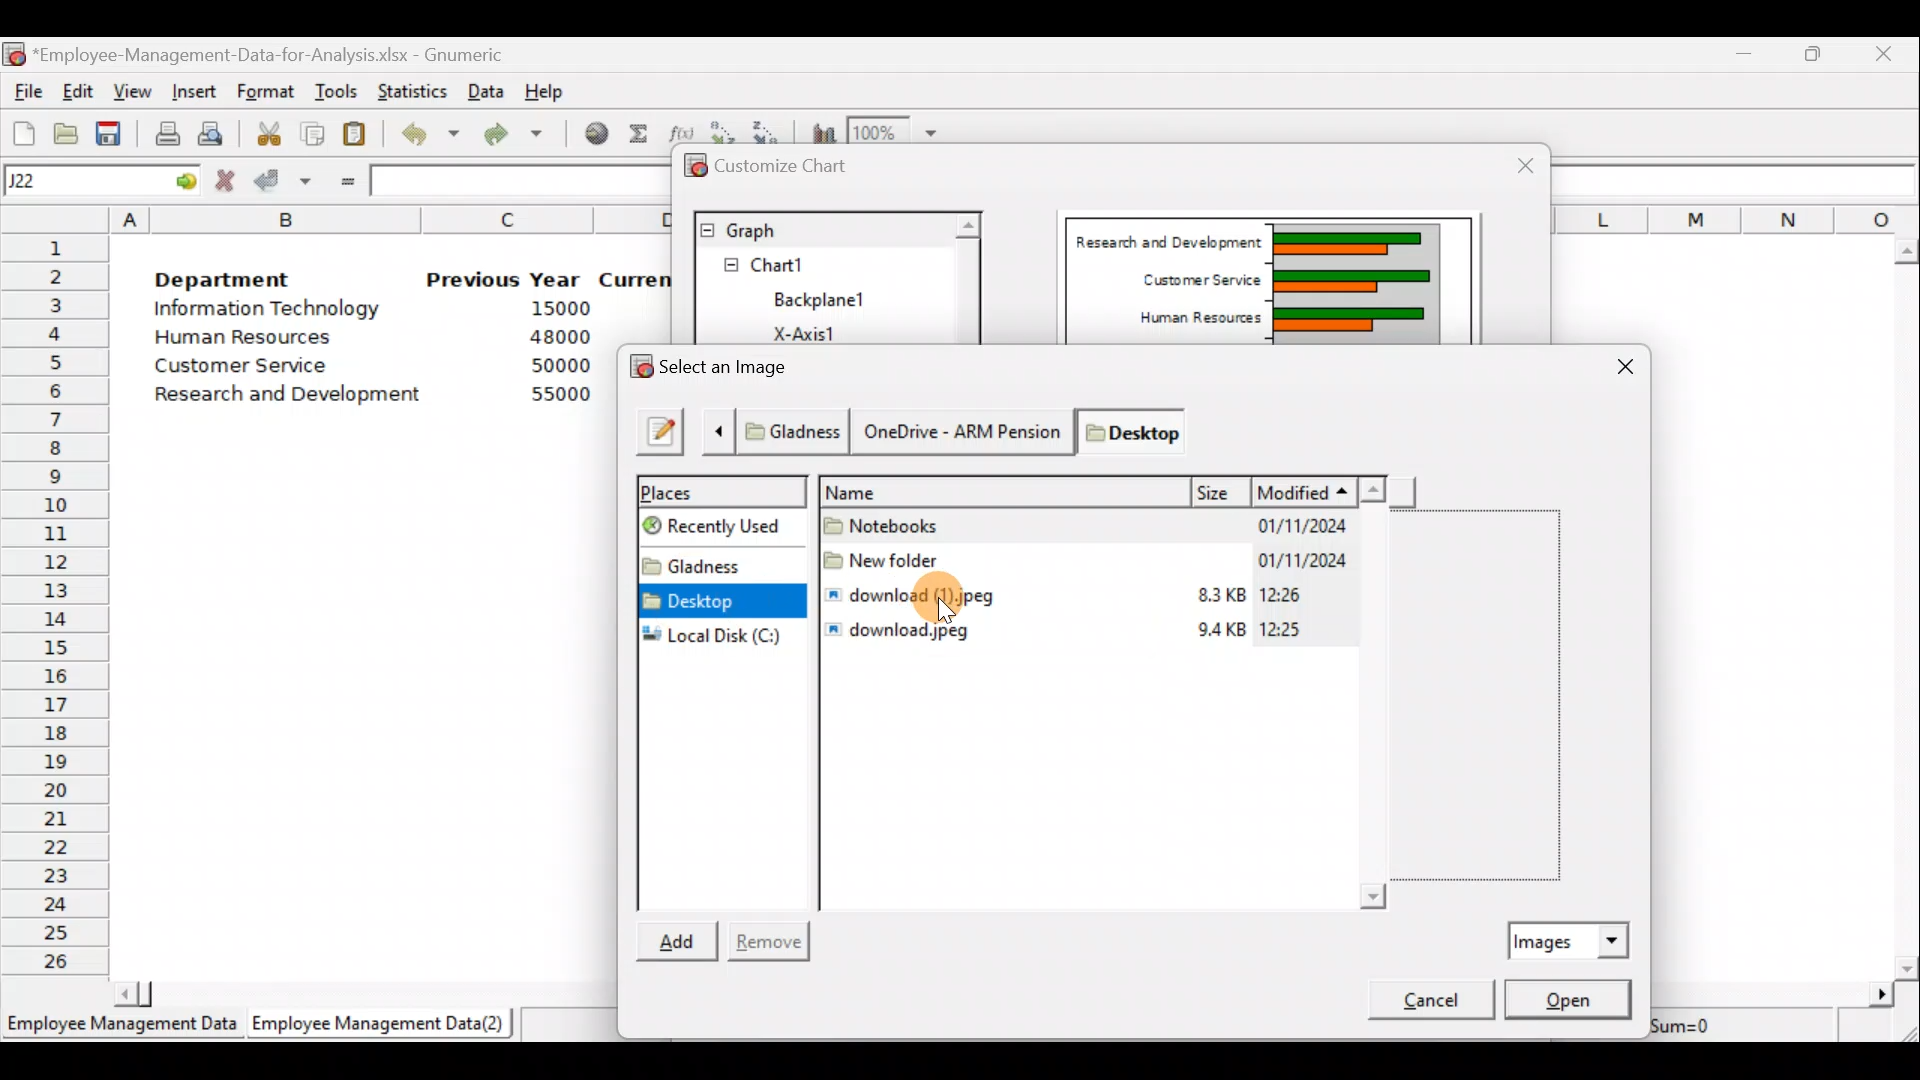 The width and height of the screenshot is (1920, 1080). Describe the element at coordinates (1571, 938) in the screenshot. I see `Images` at that location.